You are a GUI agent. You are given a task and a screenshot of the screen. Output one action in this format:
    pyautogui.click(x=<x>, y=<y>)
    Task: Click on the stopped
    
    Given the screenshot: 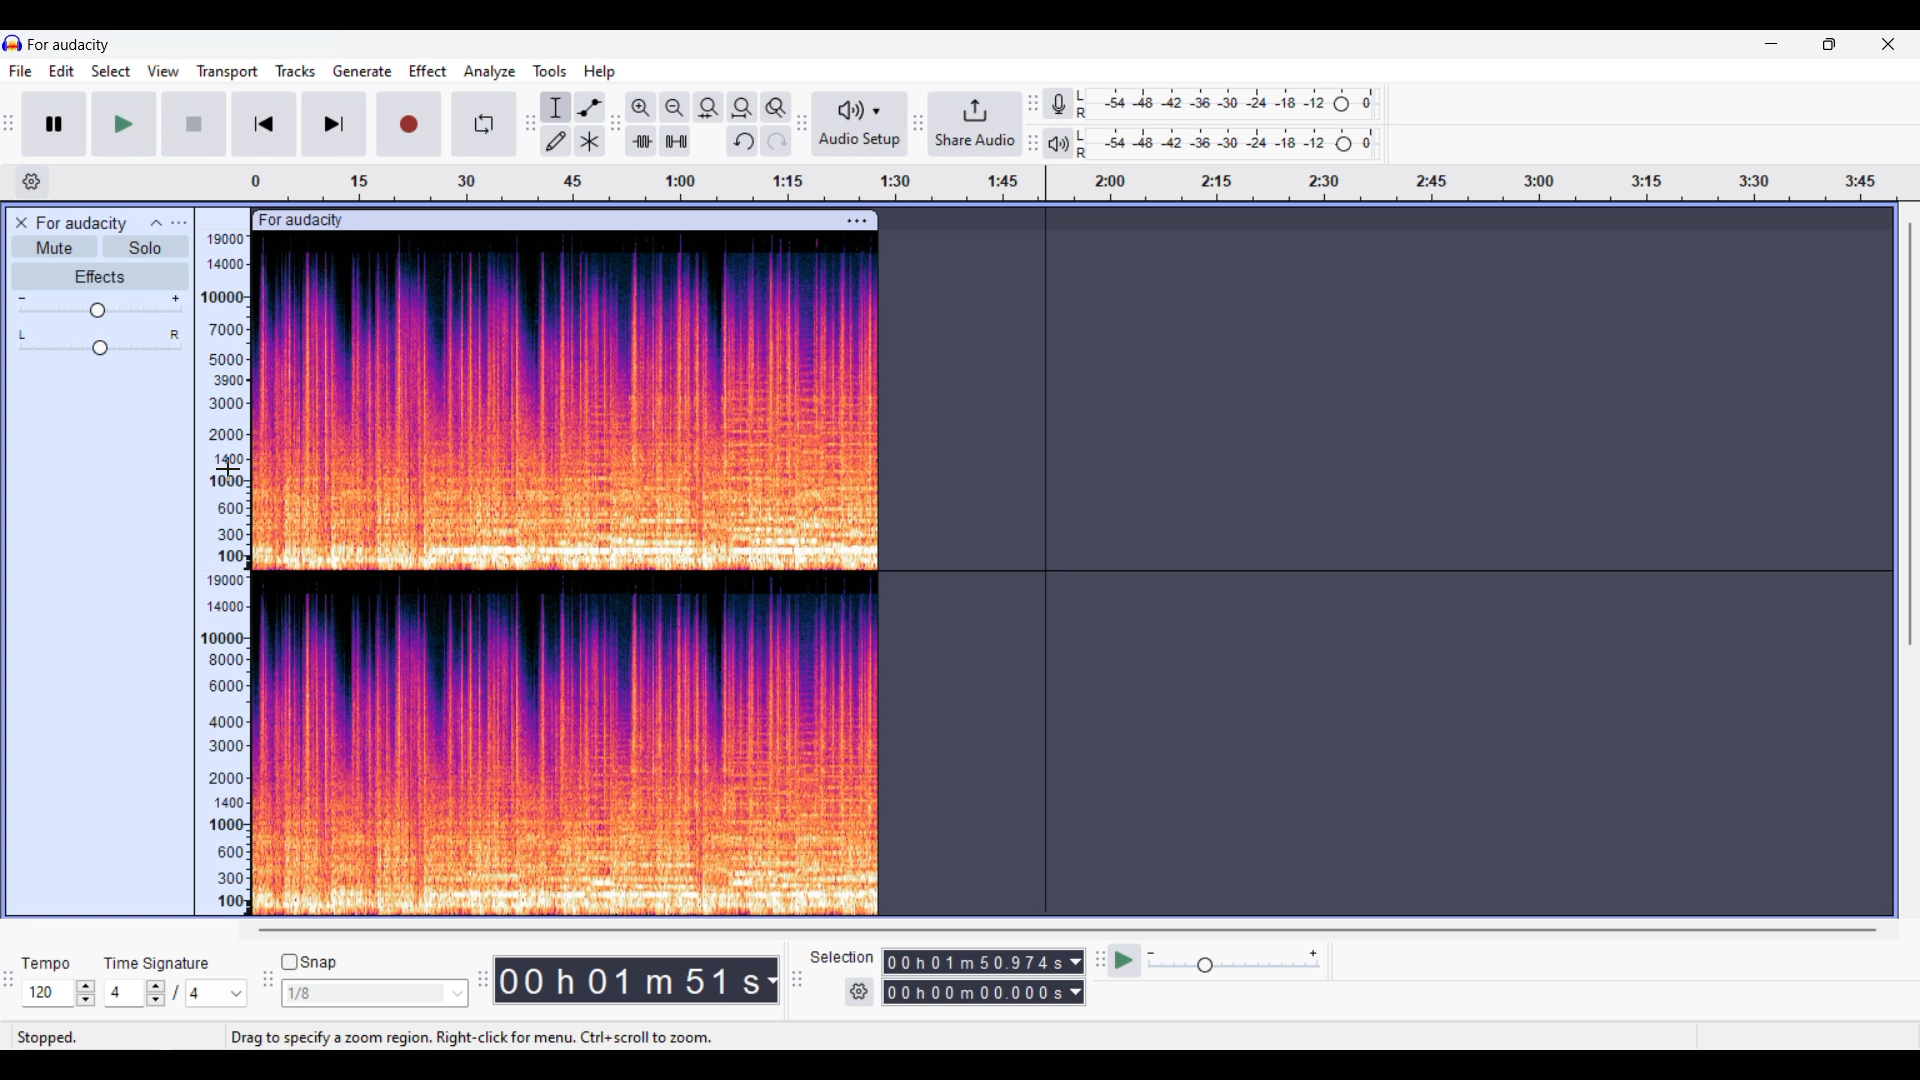 What is the action you would take?
    pyautogui.click(x=49, y=1037)
    